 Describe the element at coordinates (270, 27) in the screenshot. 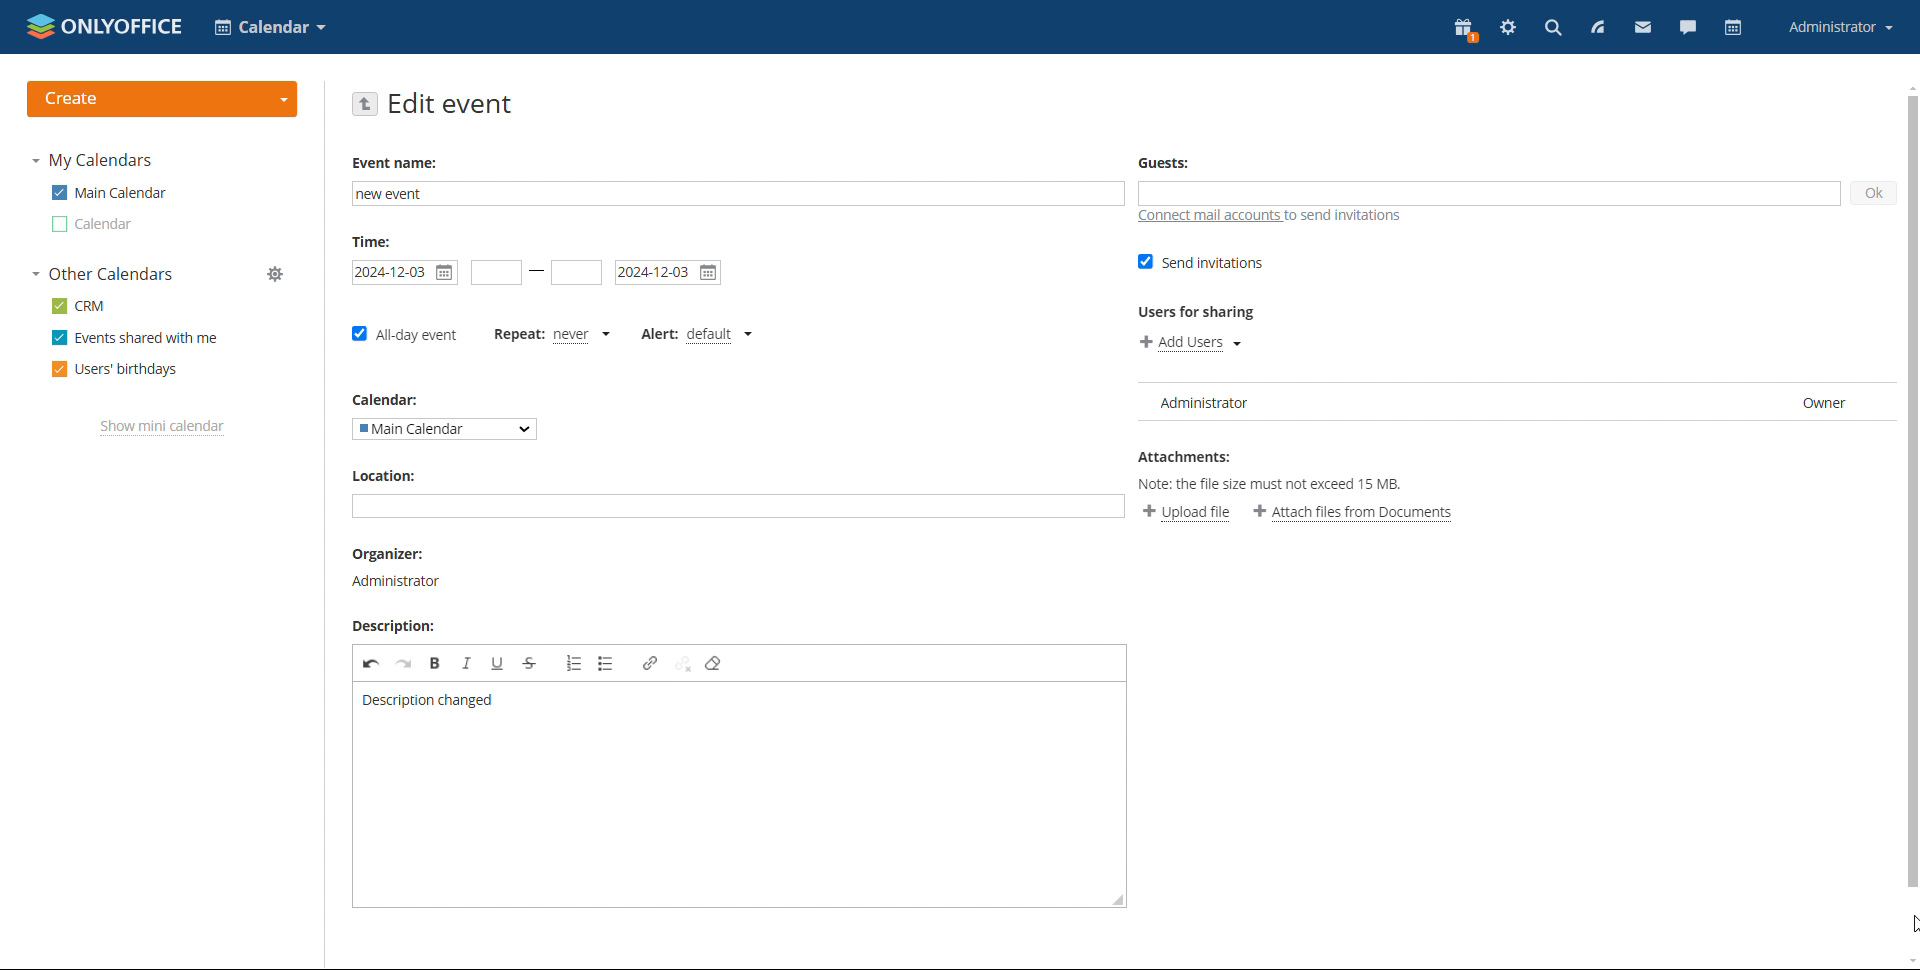

I see `select application` at that location.